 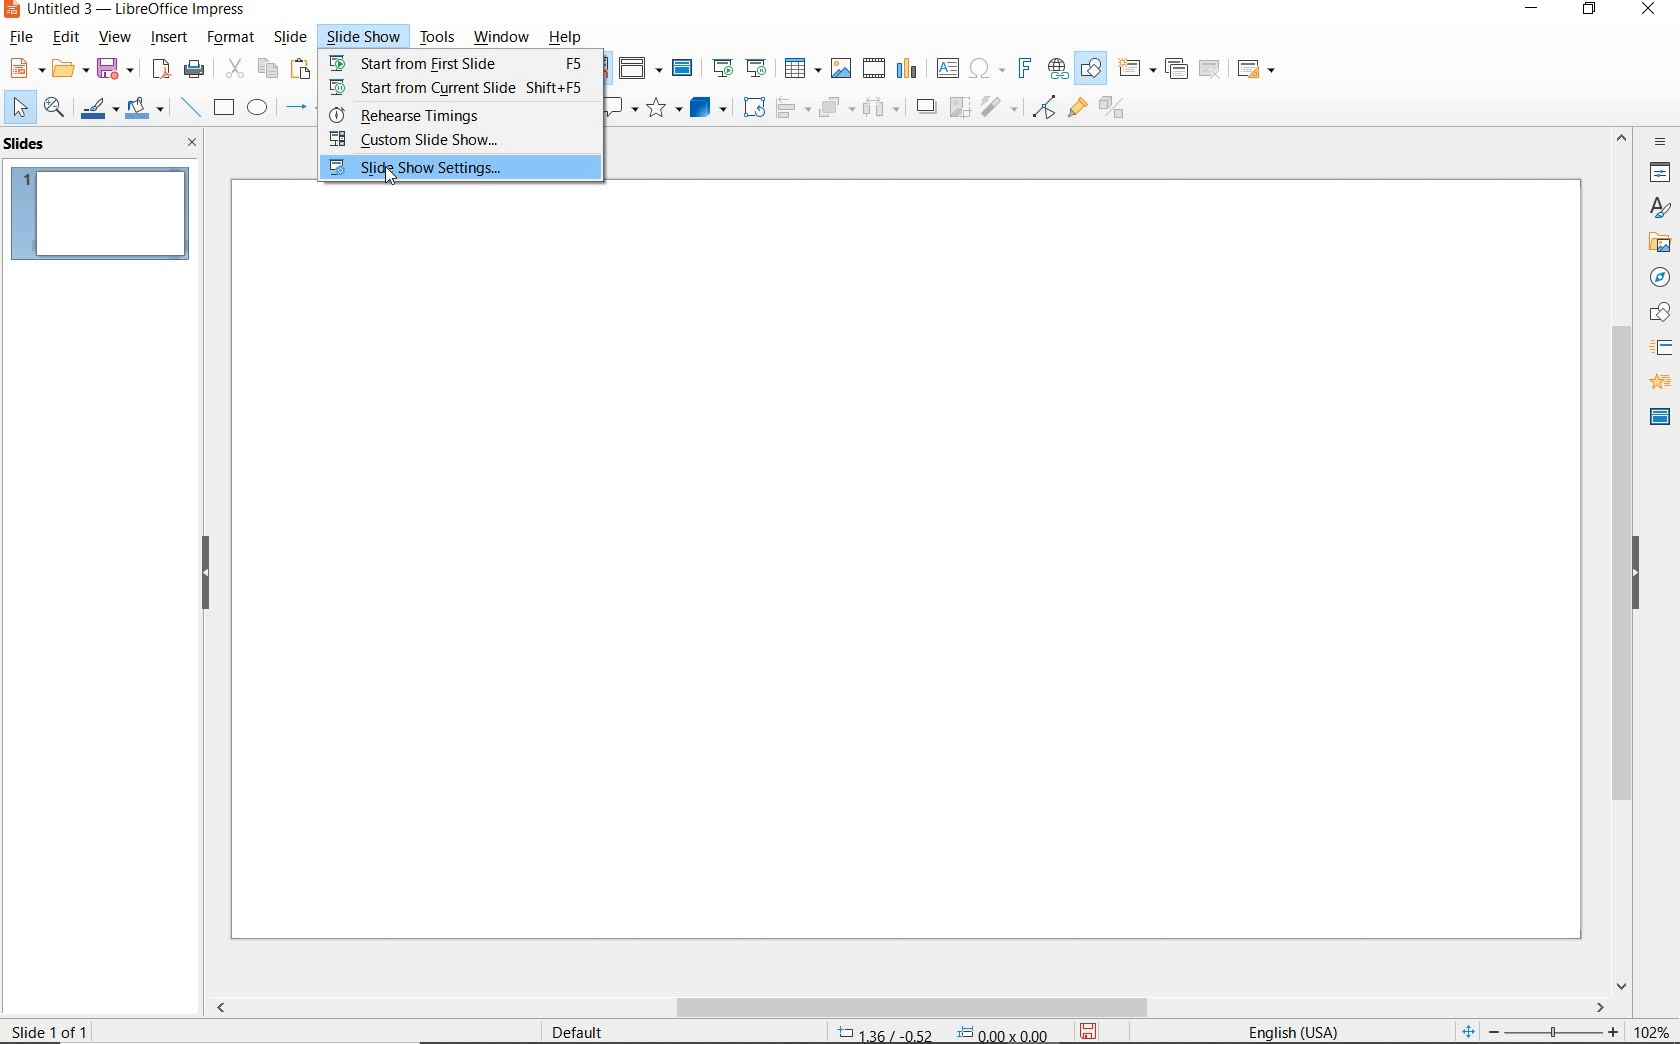 I want to click on SHAPES, so click(x=1656, y=315).